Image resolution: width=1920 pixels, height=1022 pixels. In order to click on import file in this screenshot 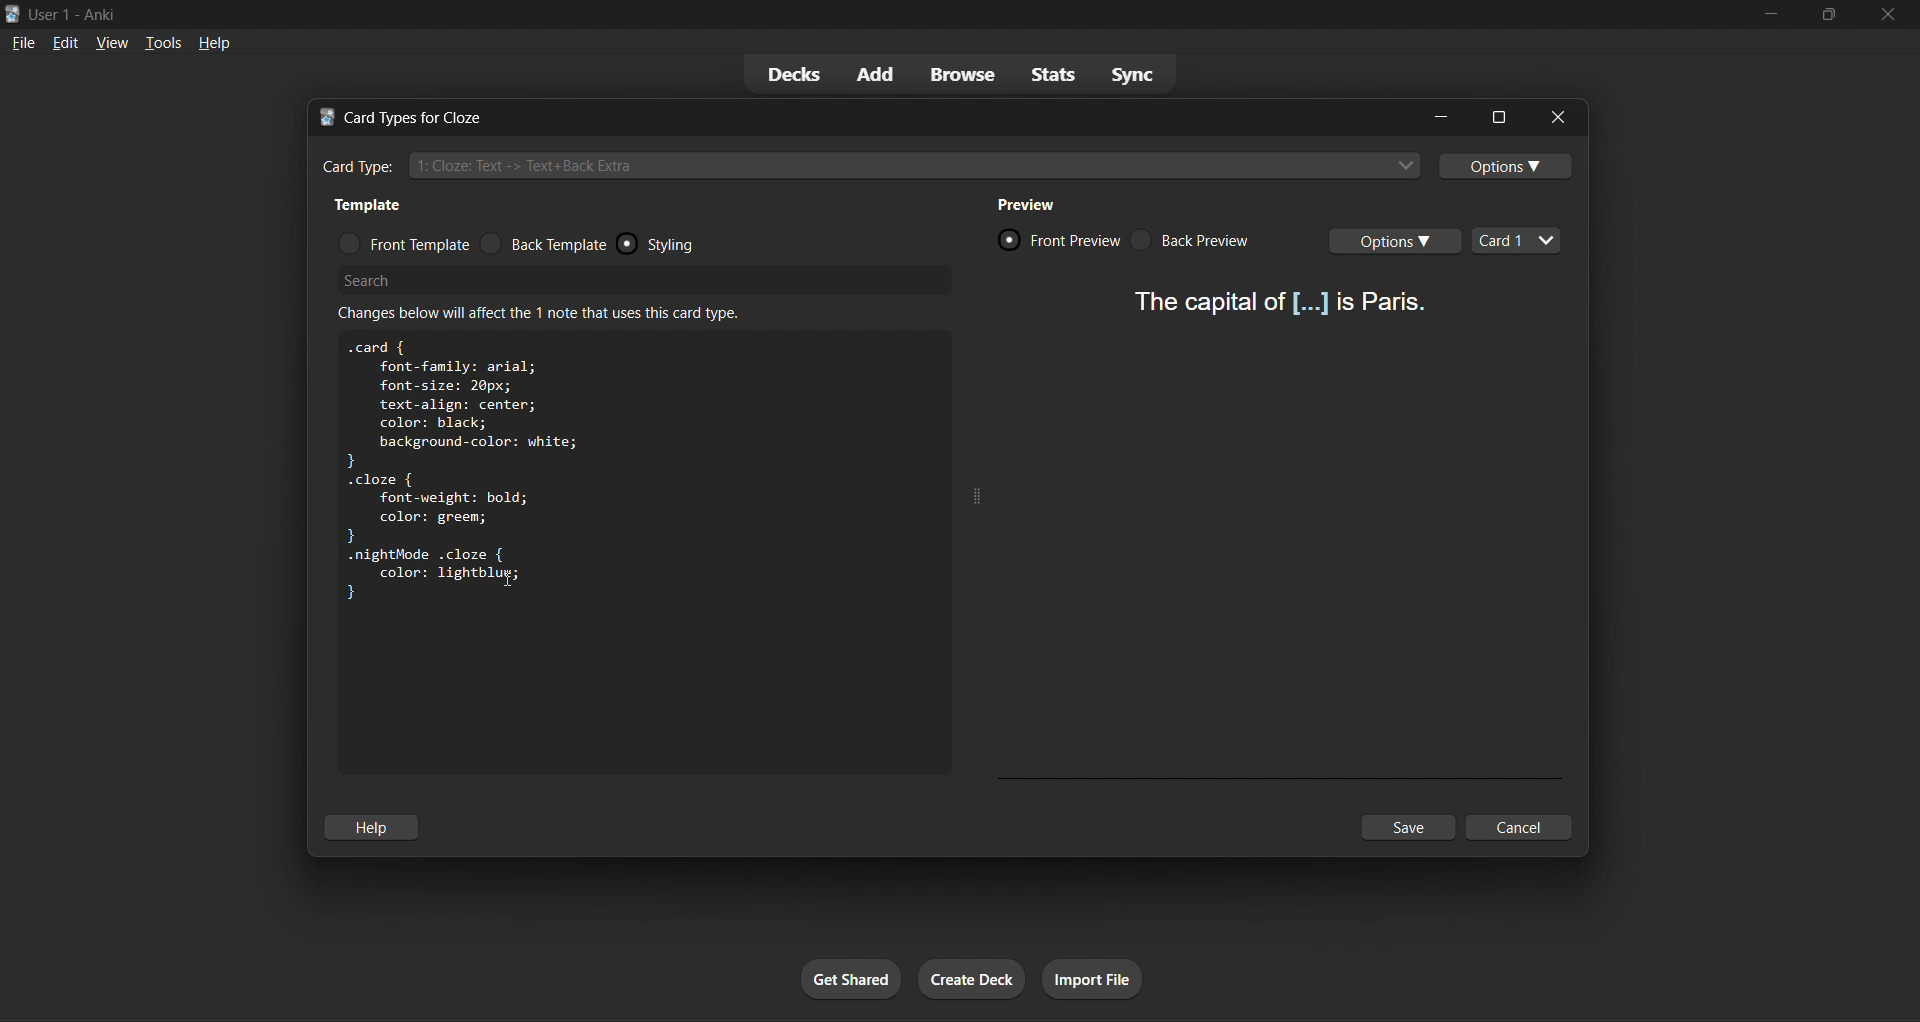, I will do `click(1094, 975)`.